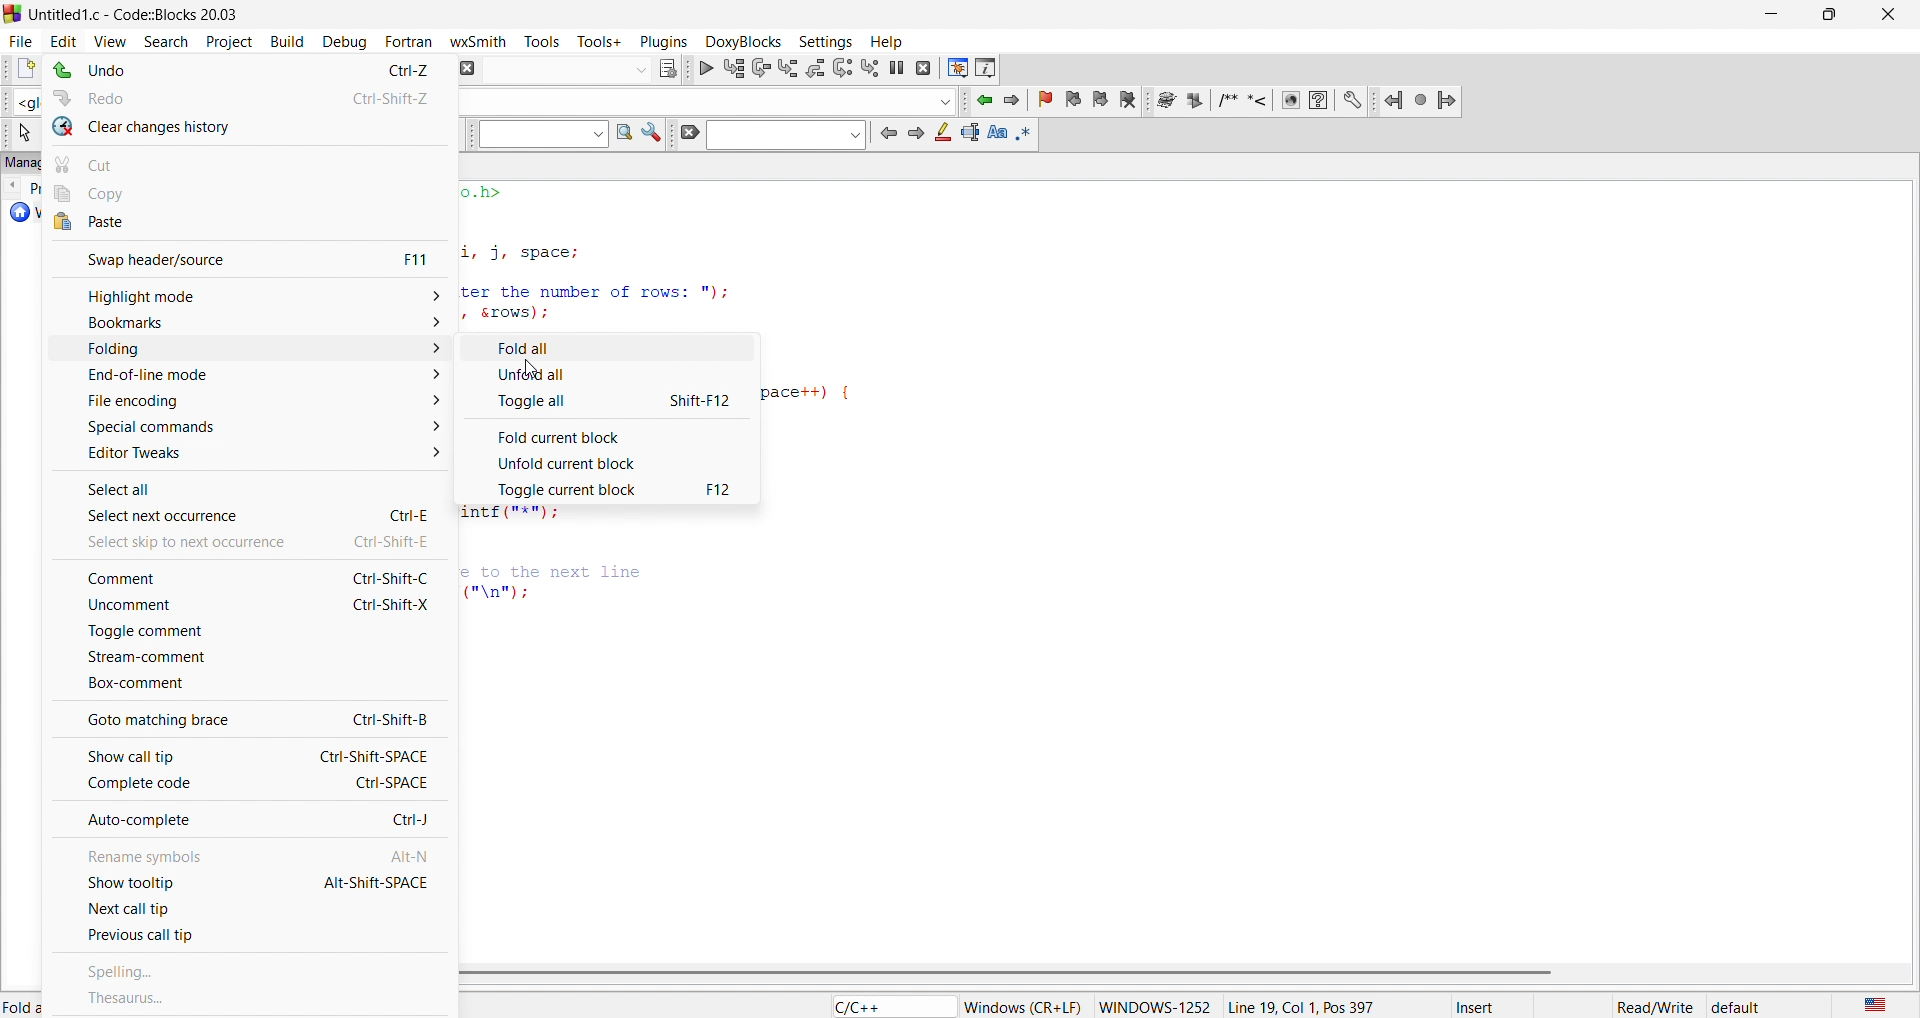 This screenshot has width=1920, height=1018. Describe the element at coordinates (250, 910) in the screenshot. I see `next call tip` at that location.